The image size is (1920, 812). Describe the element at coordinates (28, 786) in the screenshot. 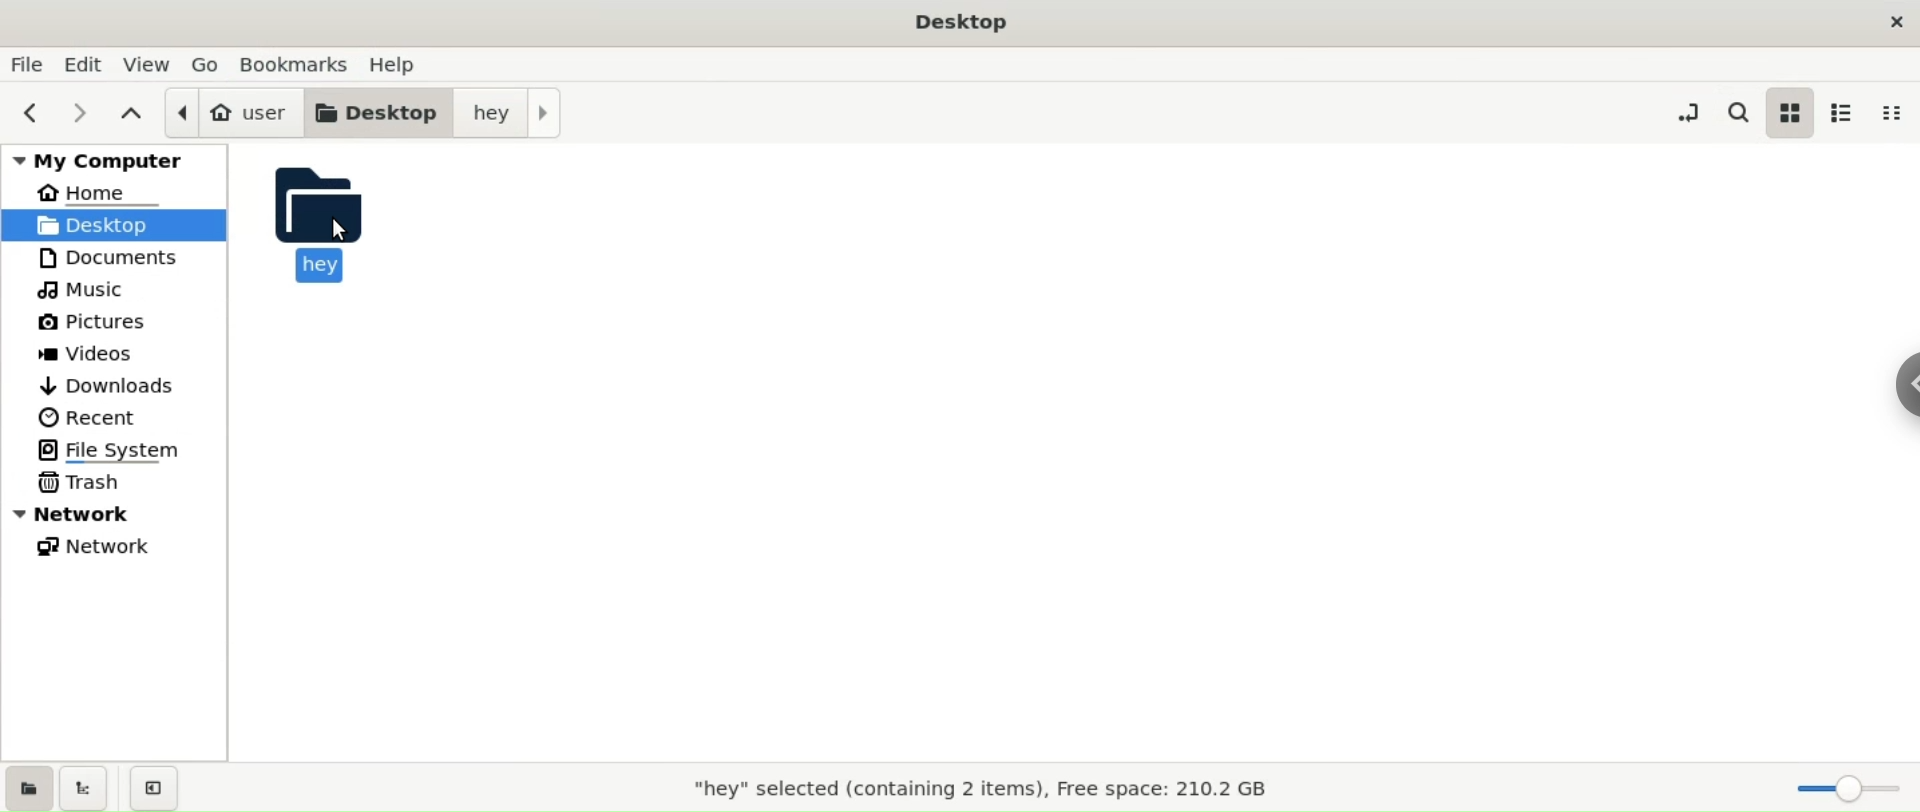

I see `show places` at that location.